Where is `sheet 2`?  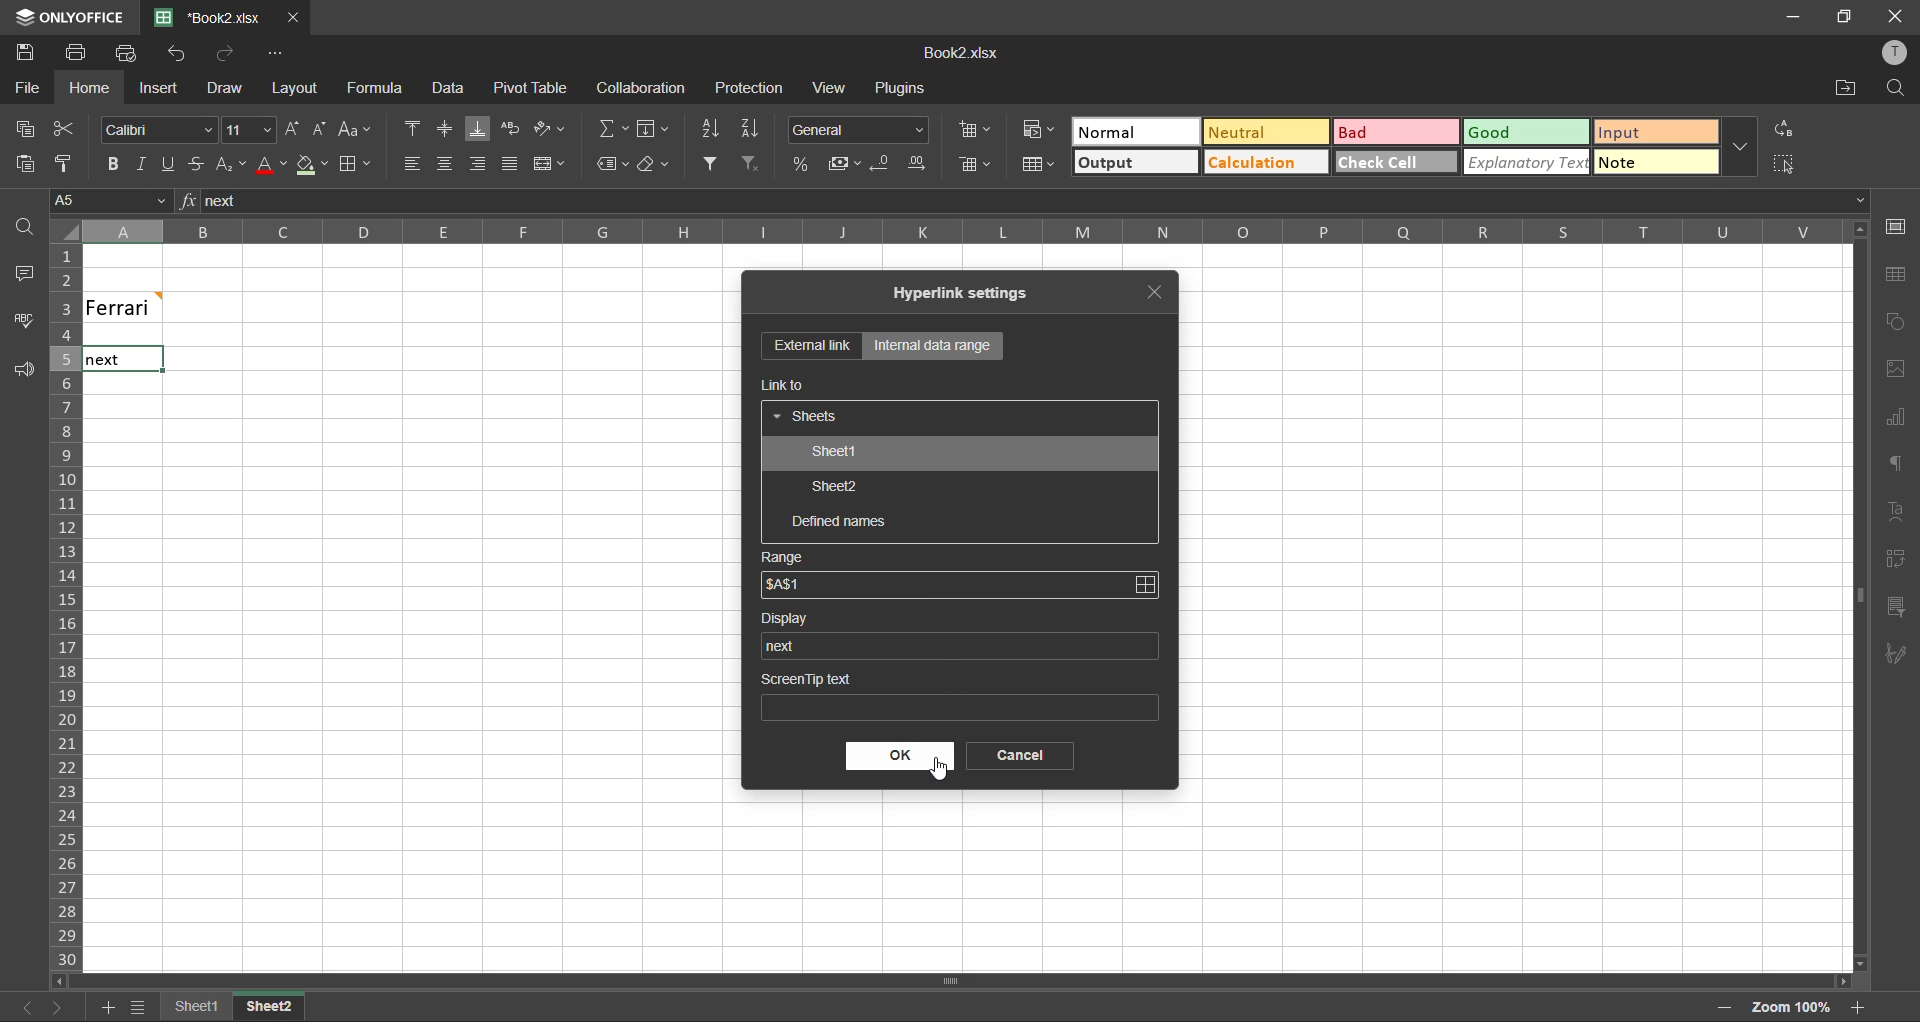 sheet 2 is located at coordinates (290, 1008).